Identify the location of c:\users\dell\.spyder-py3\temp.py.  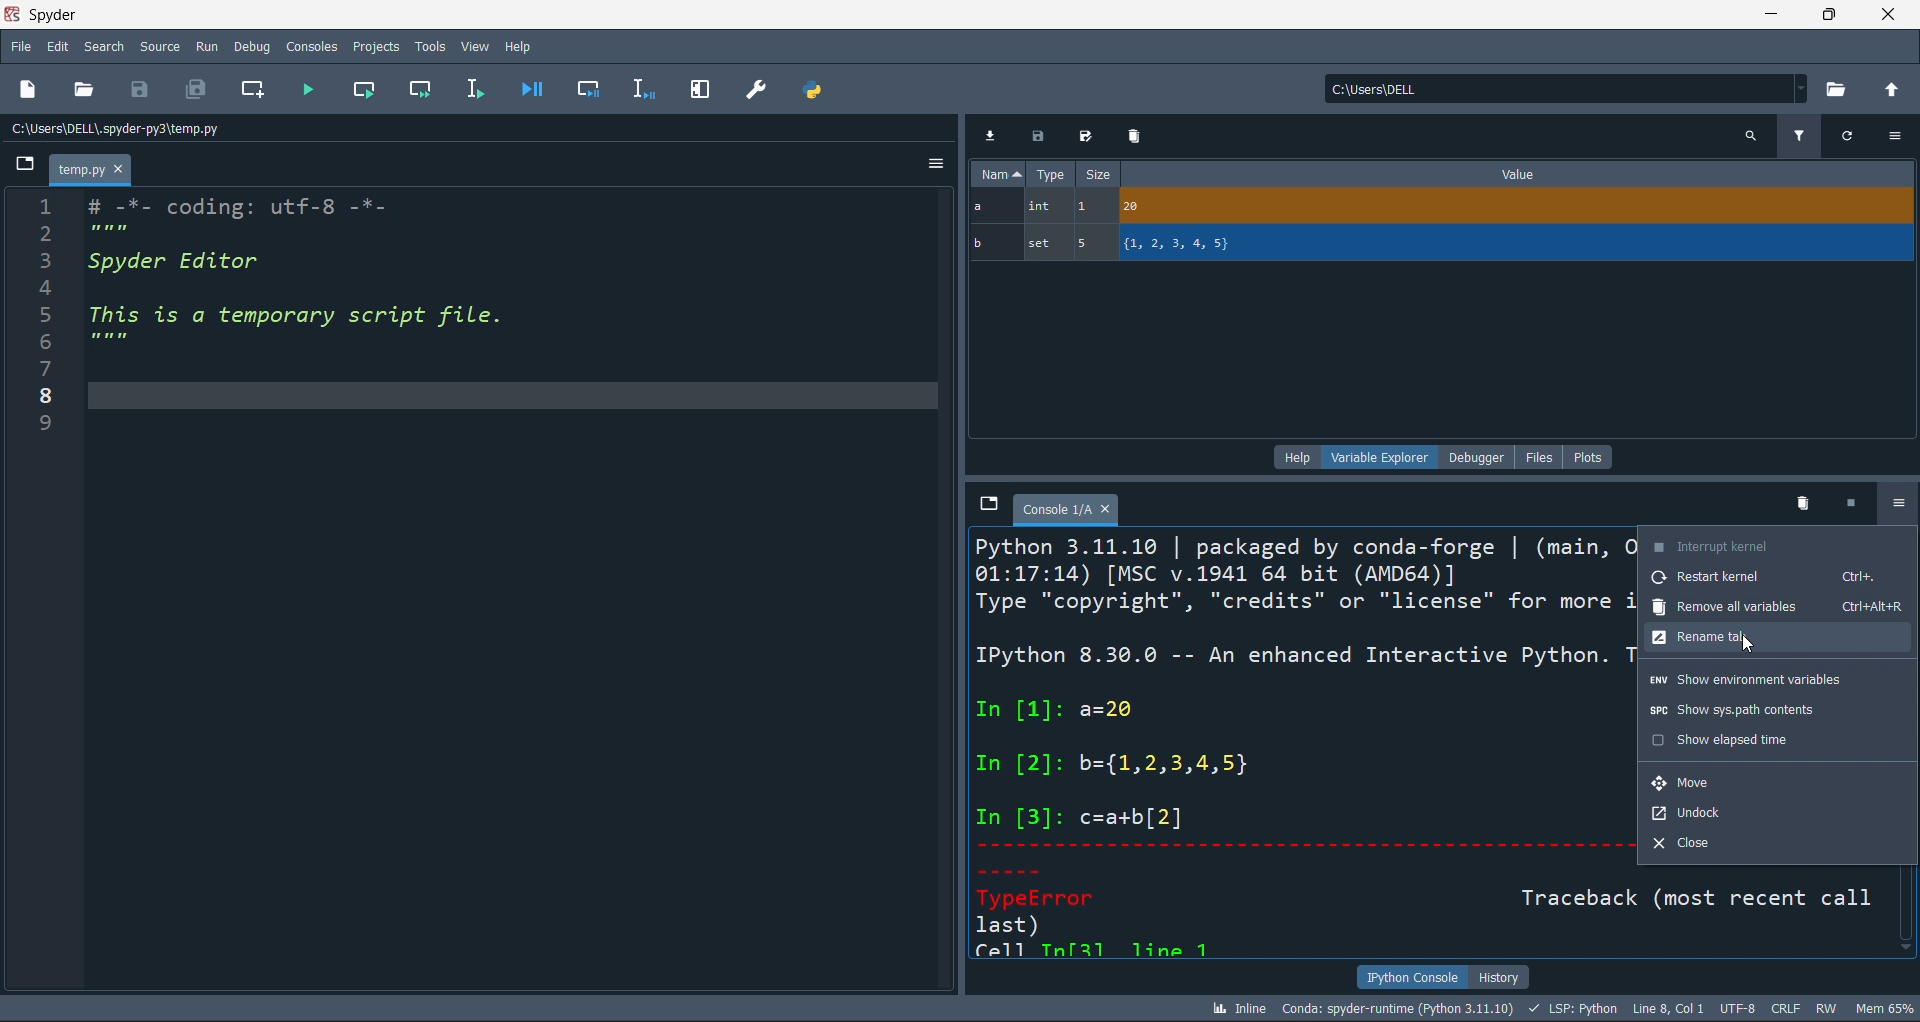
(171, 129).